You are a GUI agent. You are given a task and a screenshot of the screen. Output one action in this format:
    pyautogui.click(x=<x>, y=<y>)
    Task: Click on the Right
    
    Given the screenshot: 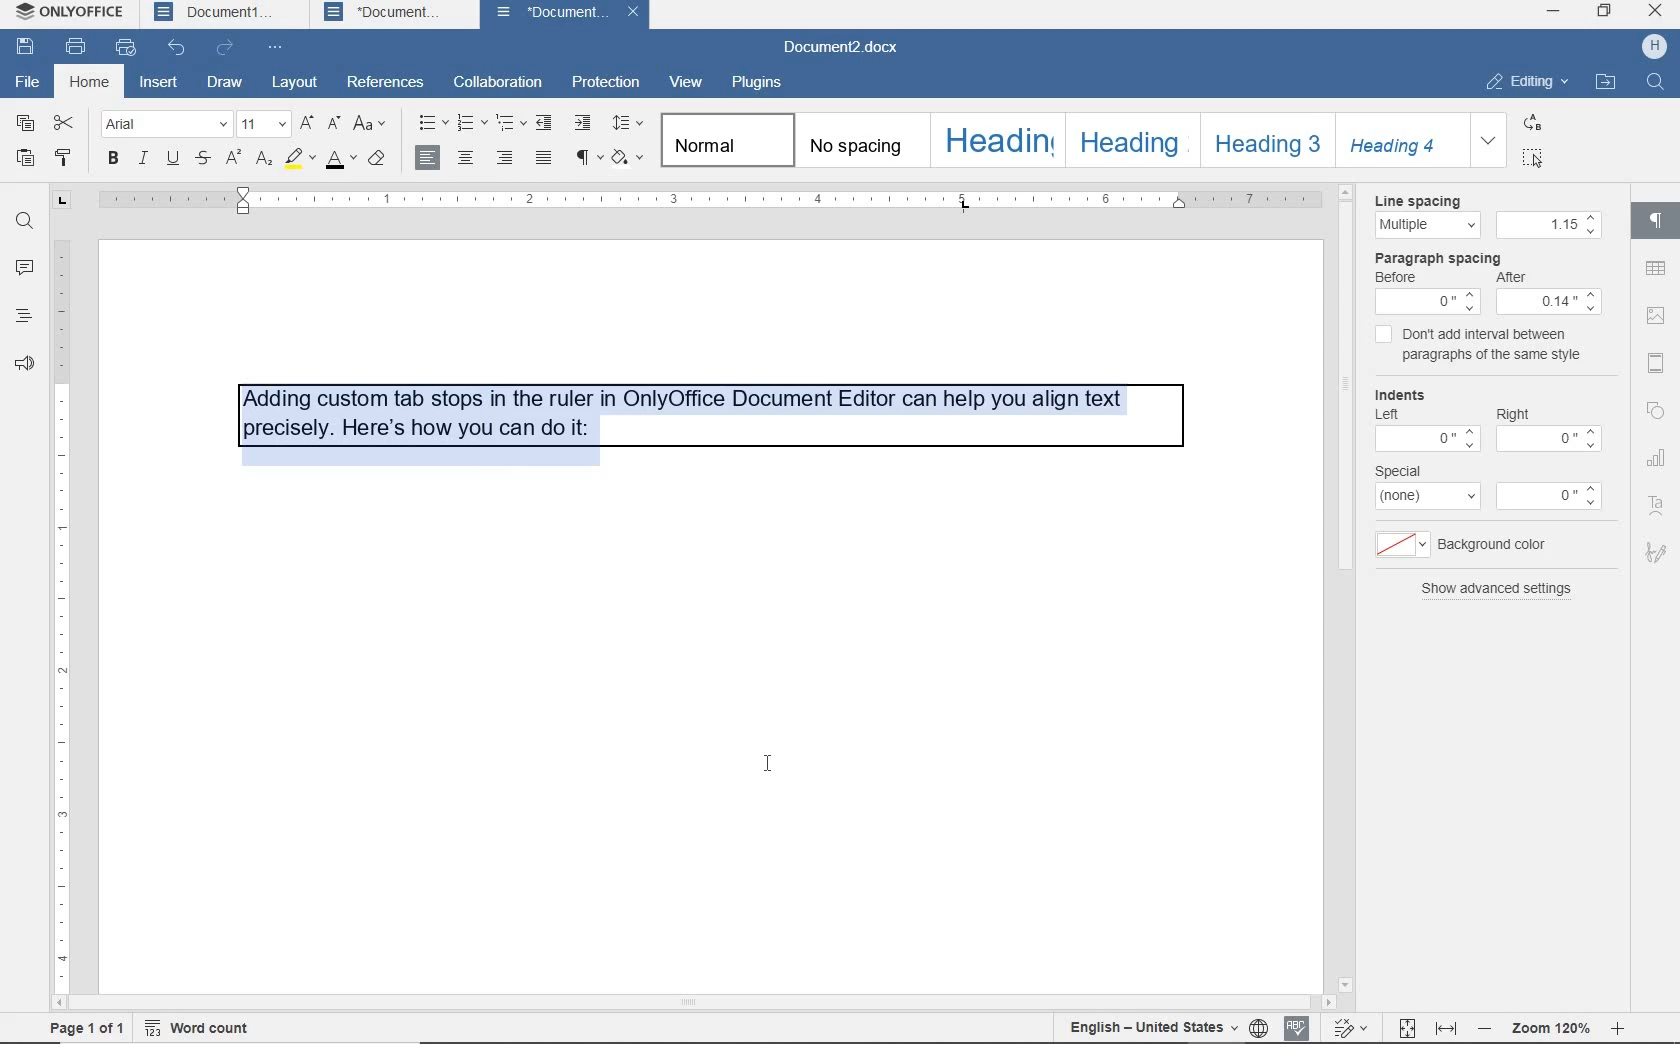 What is the action you would take?
    pyautogui.click(x=1519, y=413)
    